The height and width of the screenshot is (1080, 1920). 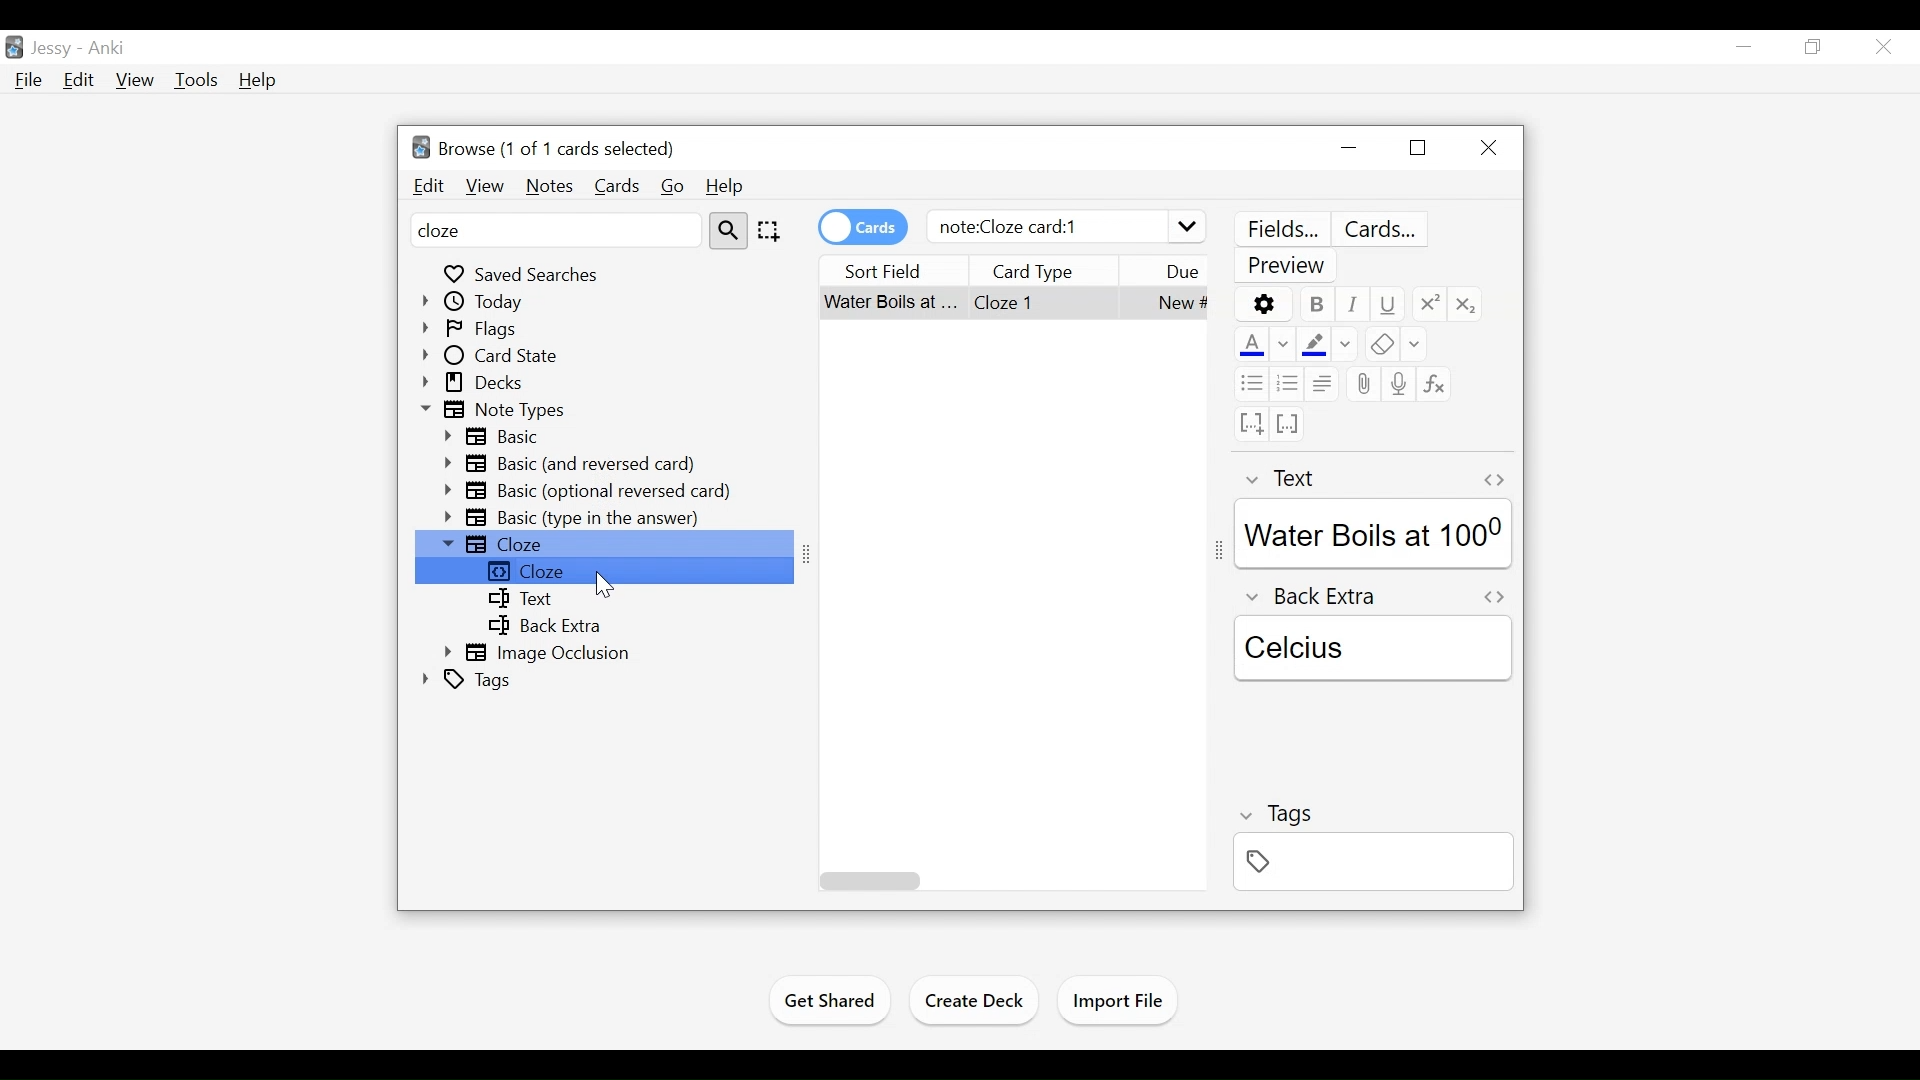 What do you see at coordinates (1184, 304) in the screenshot?
I see `Due` at bounding box center [1184, 304].